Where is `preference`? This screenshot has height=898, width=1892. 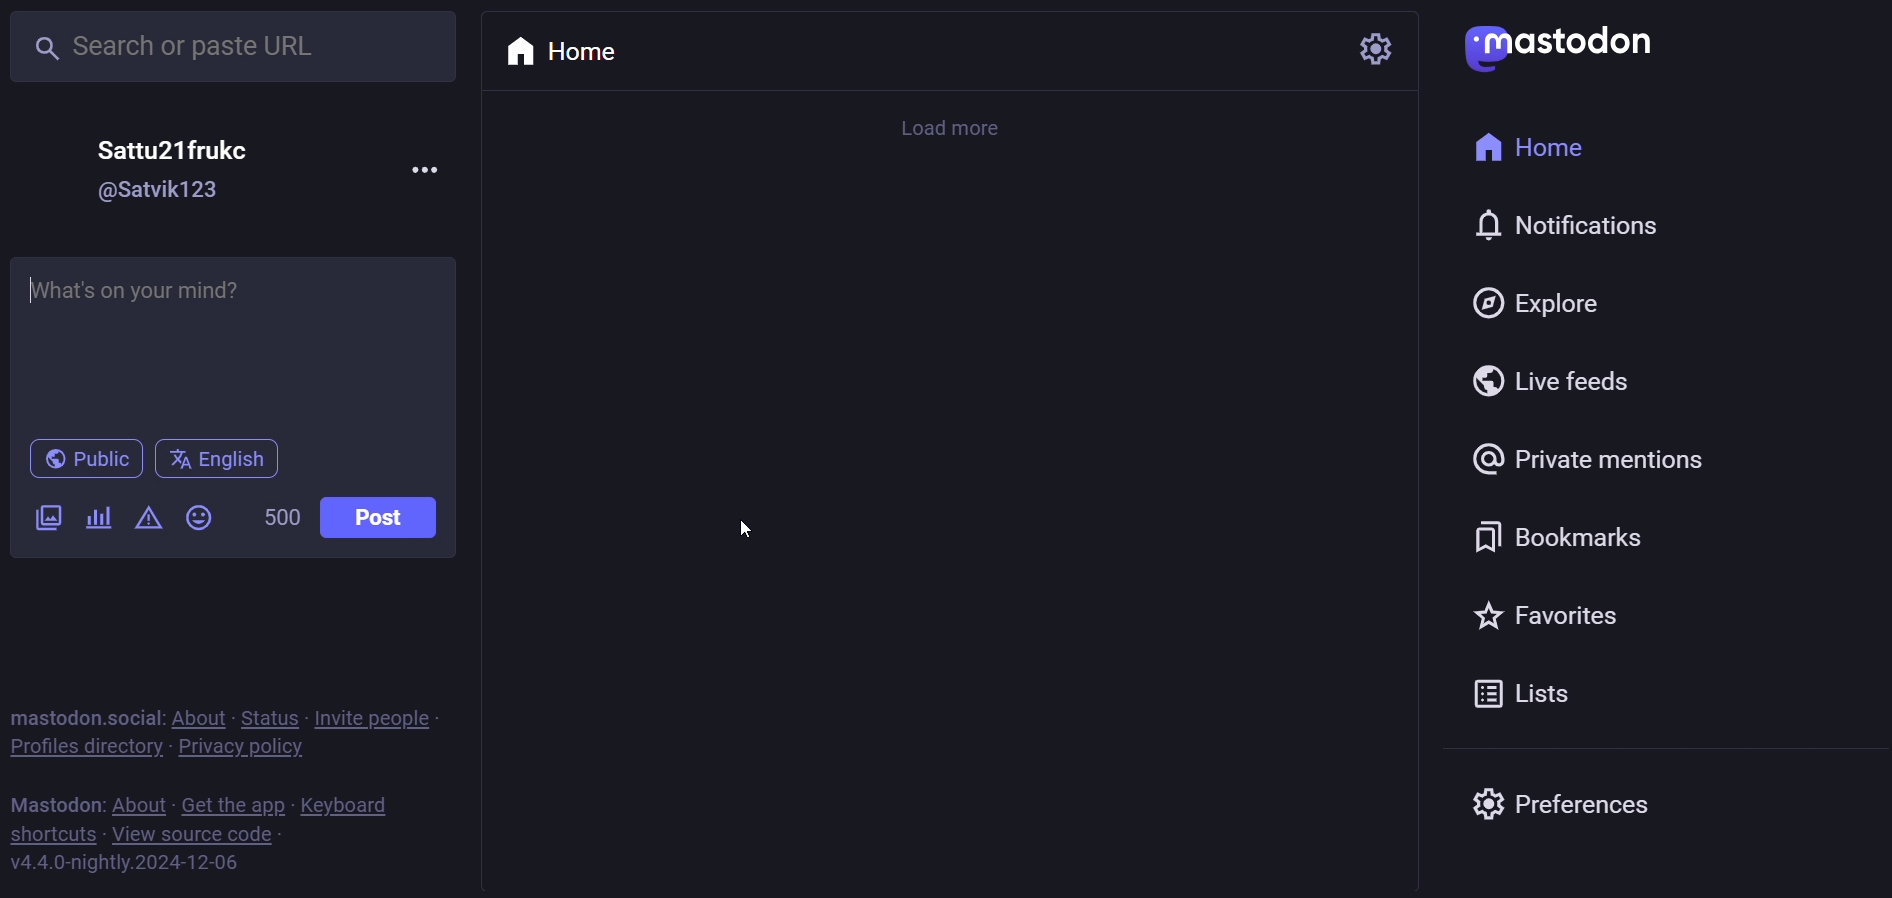
preference is located at coordinates (1556, 797).